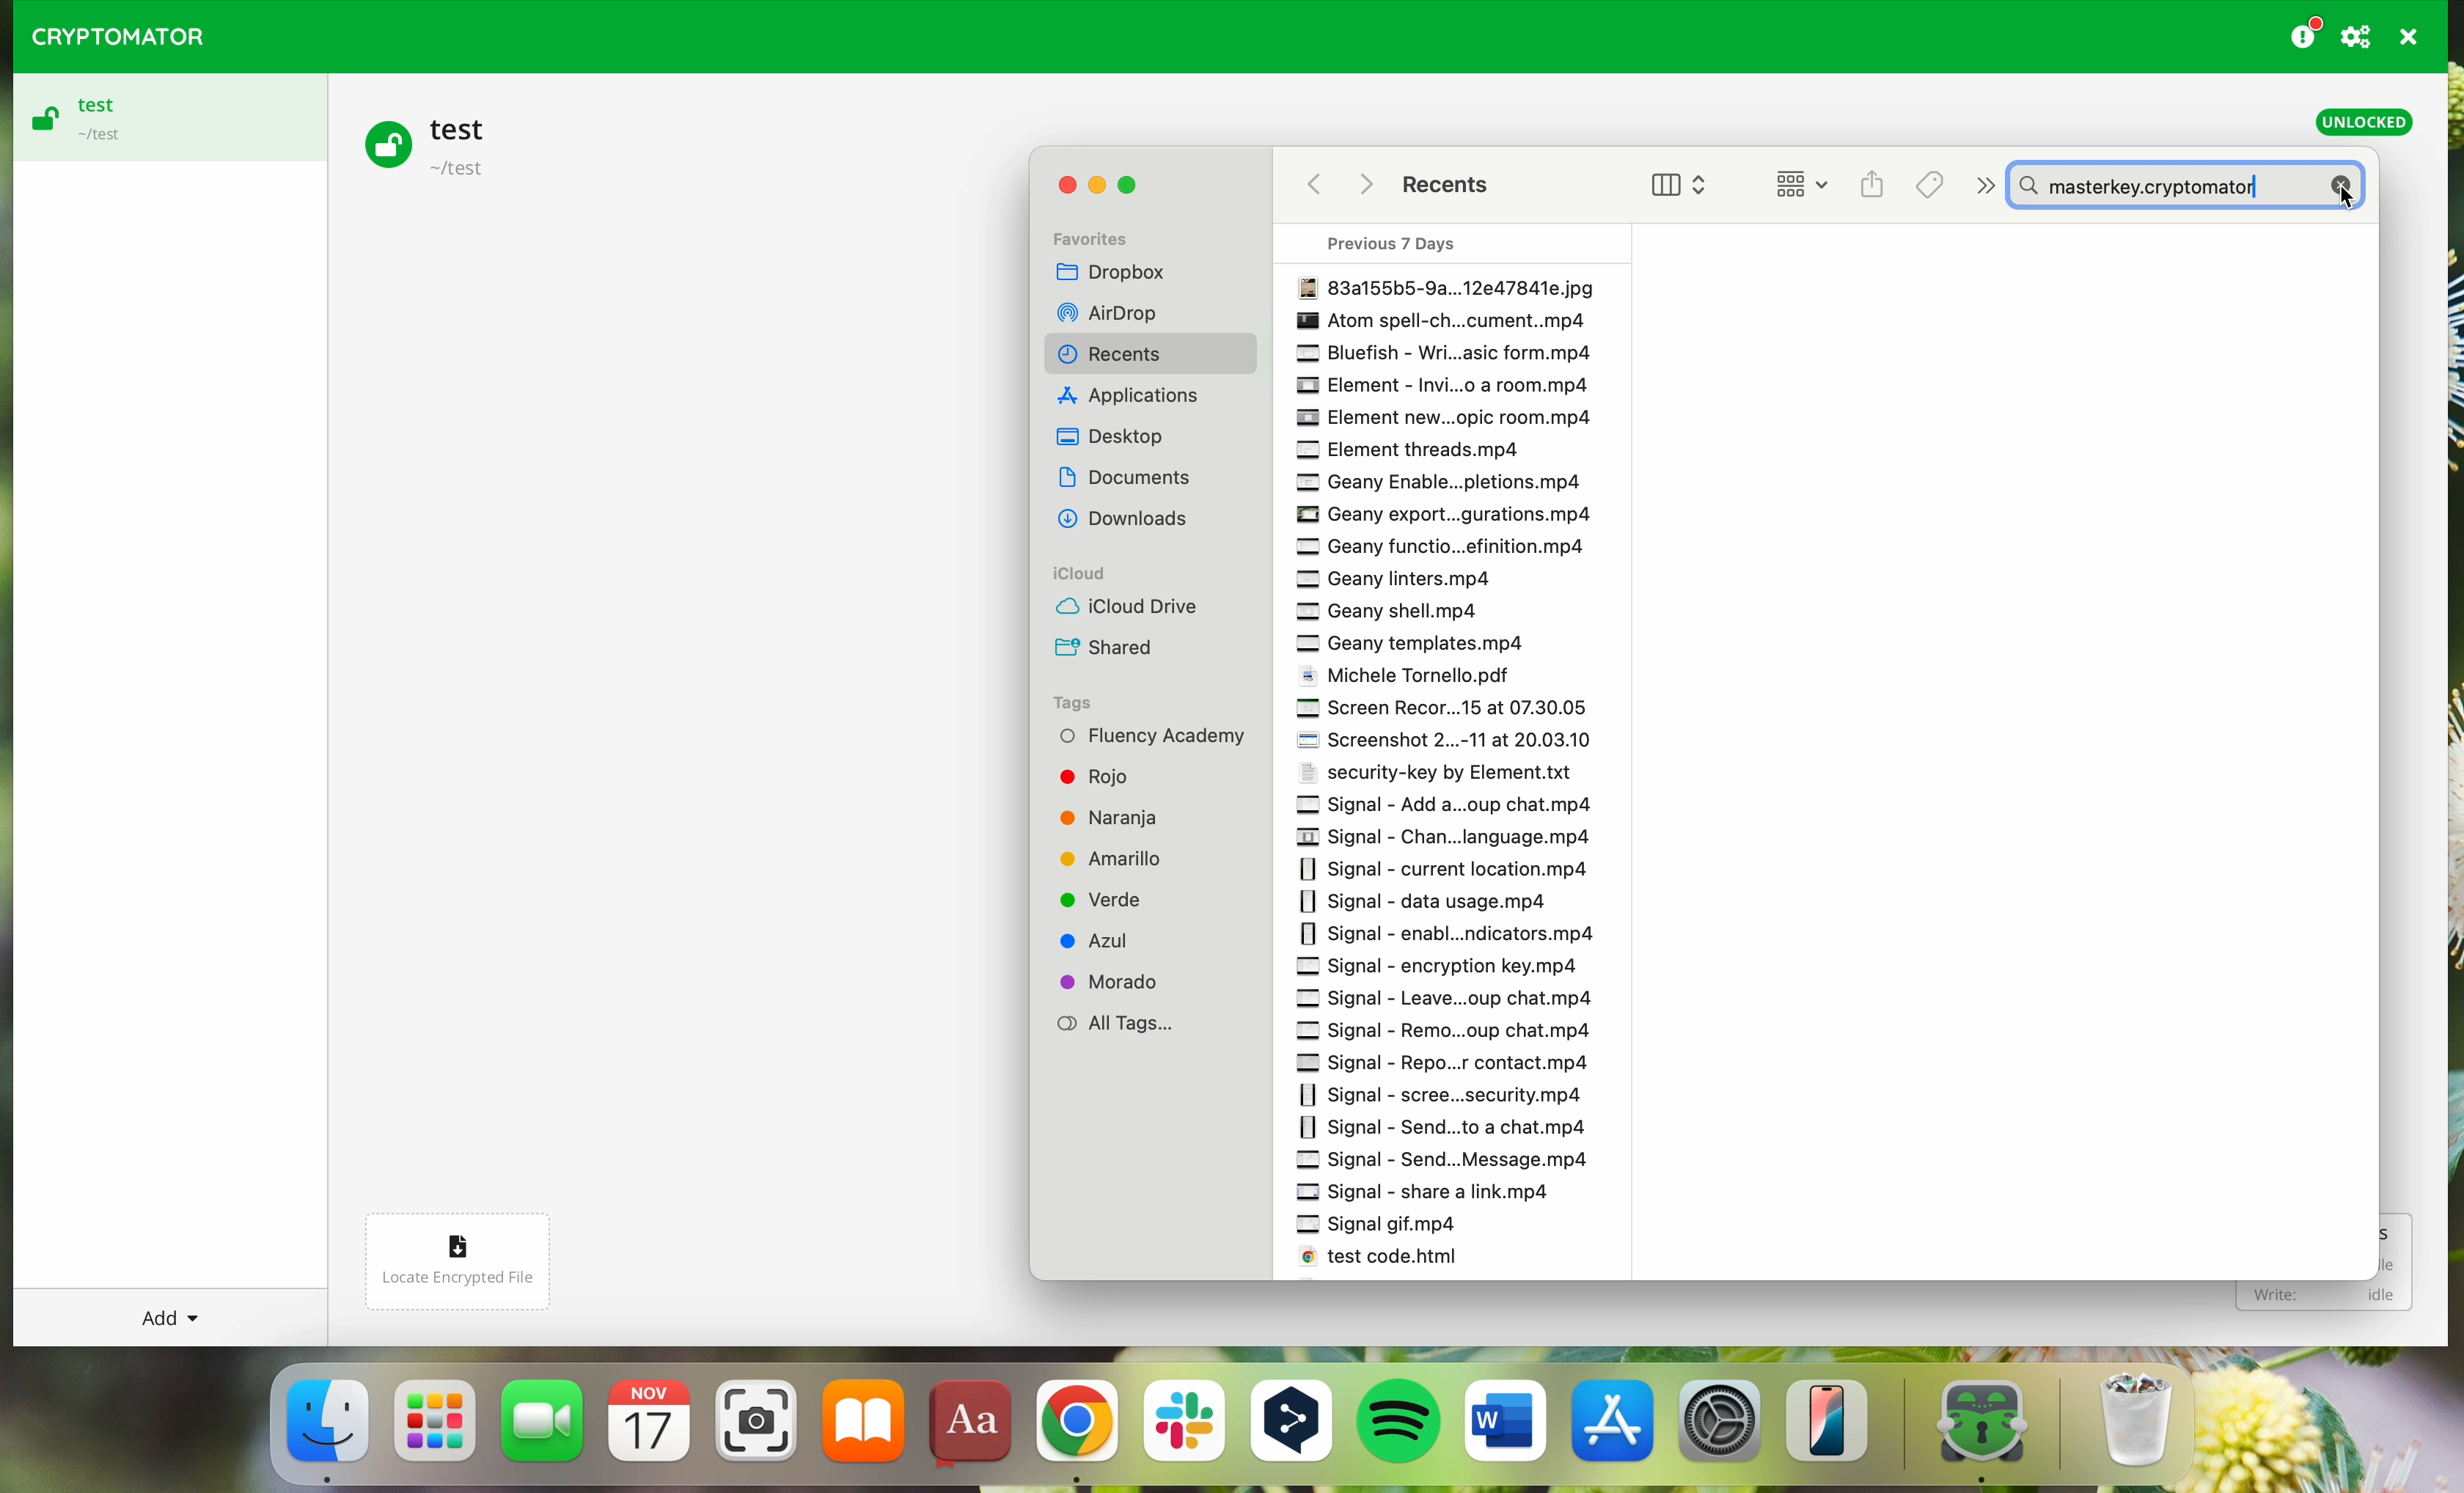 The height and width of the screenshot is (1493, 2464). What do you see at coordinates (1125, 312) in the screenshot?
I see `` at bounding box center [1125, 312].